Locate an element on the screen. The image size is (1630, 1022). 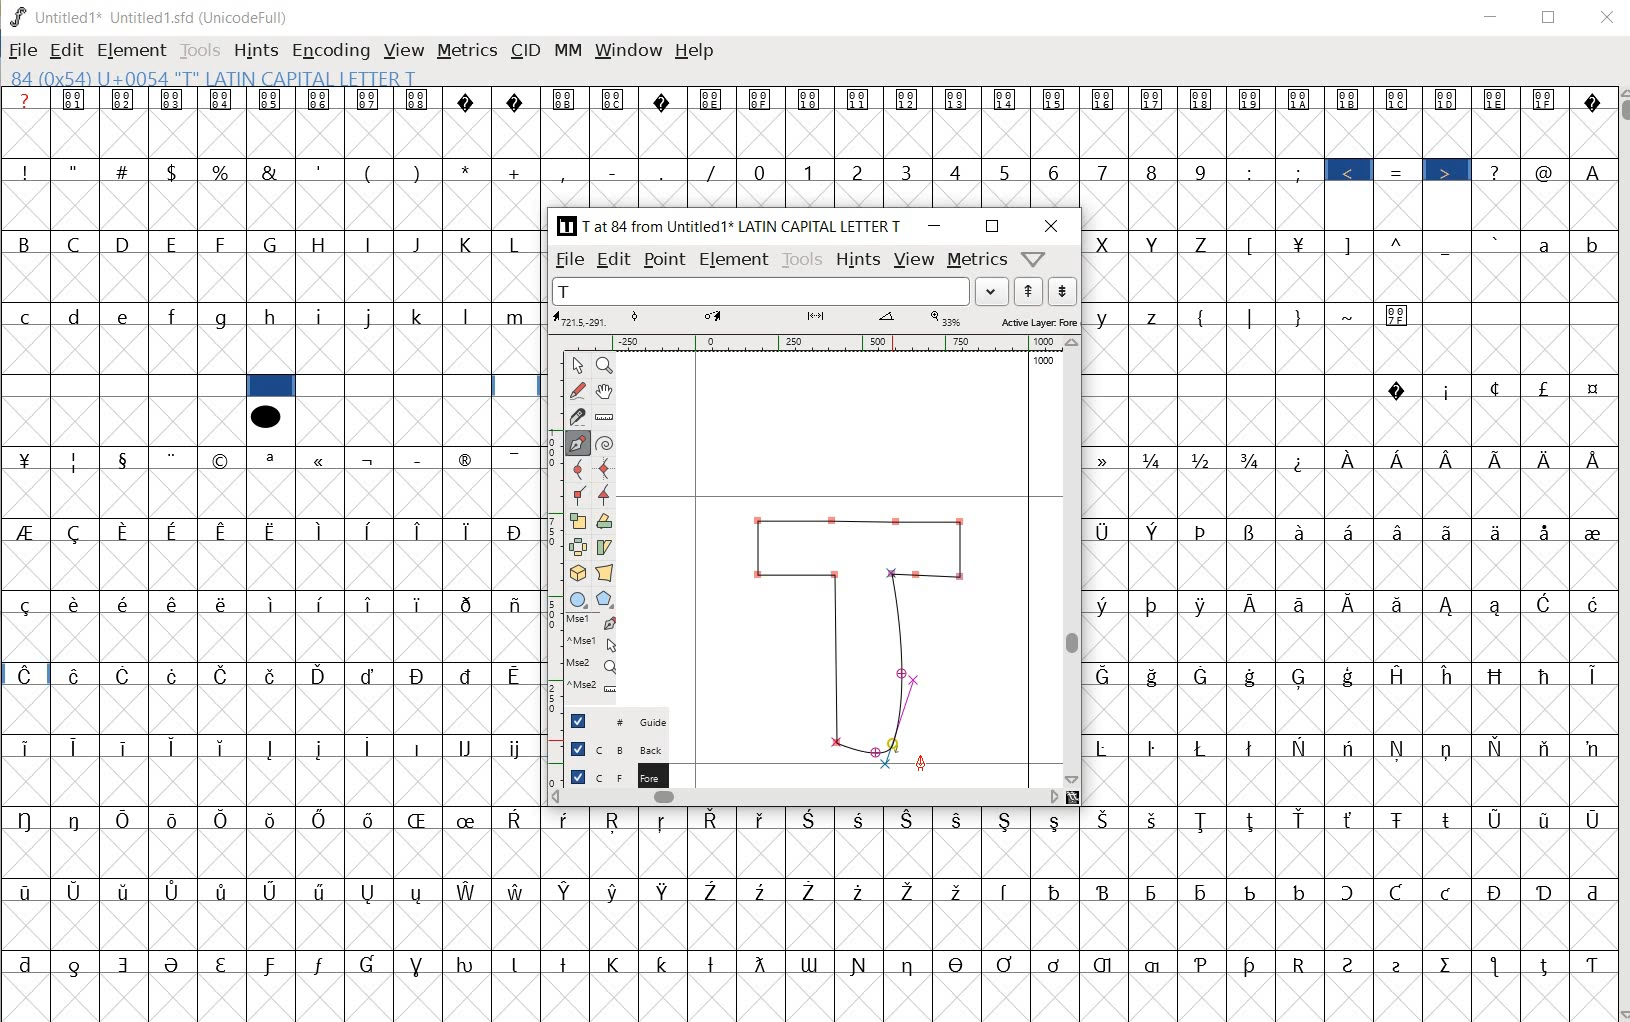
Symbol is located at coordinates (176, 530).